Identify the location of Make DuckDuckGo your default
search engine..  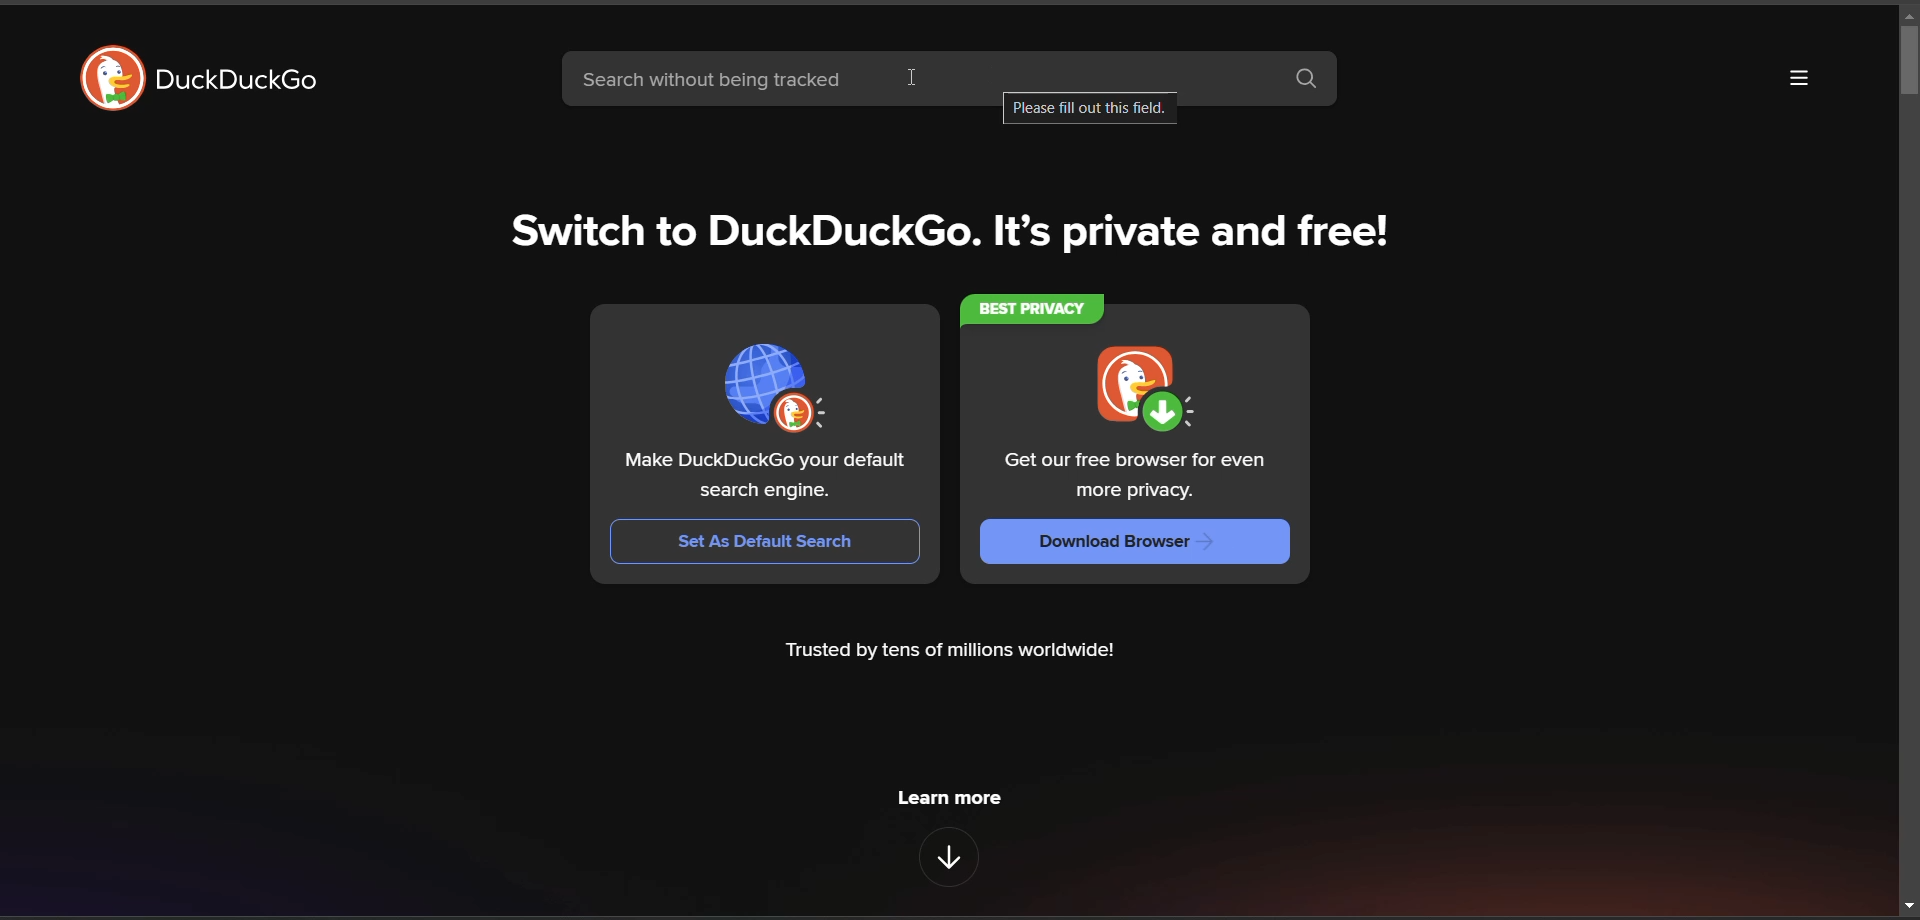
(773, 479).